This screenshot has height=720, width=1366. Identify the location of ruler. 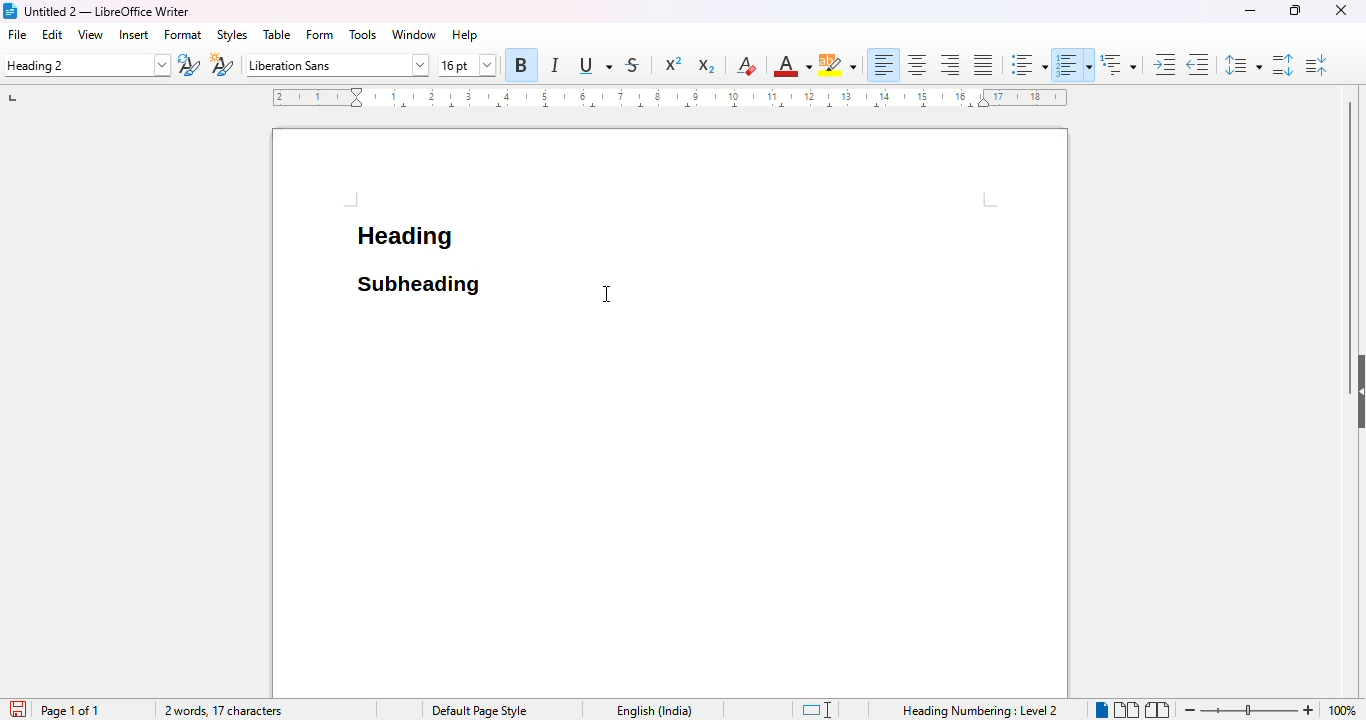
(670, 97).